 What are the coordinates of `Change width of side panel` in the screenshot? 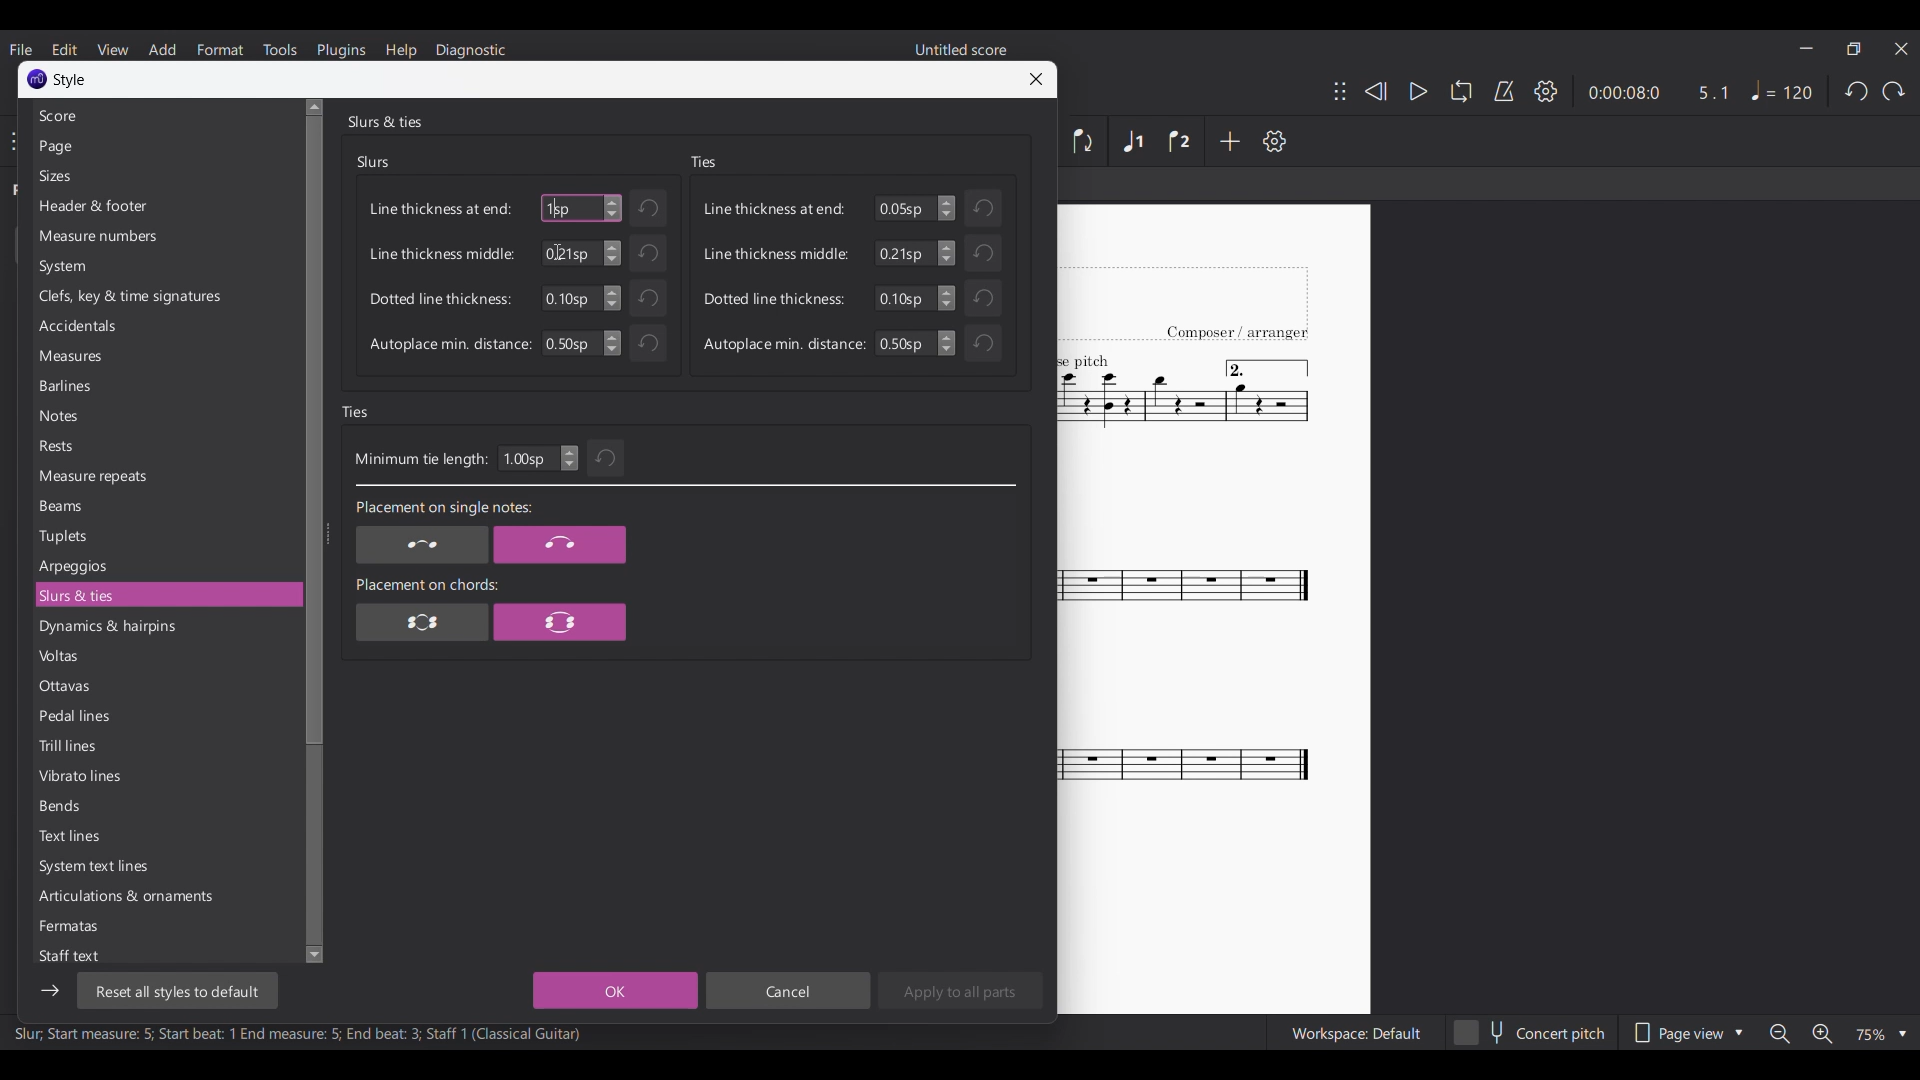 It's located at (327, 533).